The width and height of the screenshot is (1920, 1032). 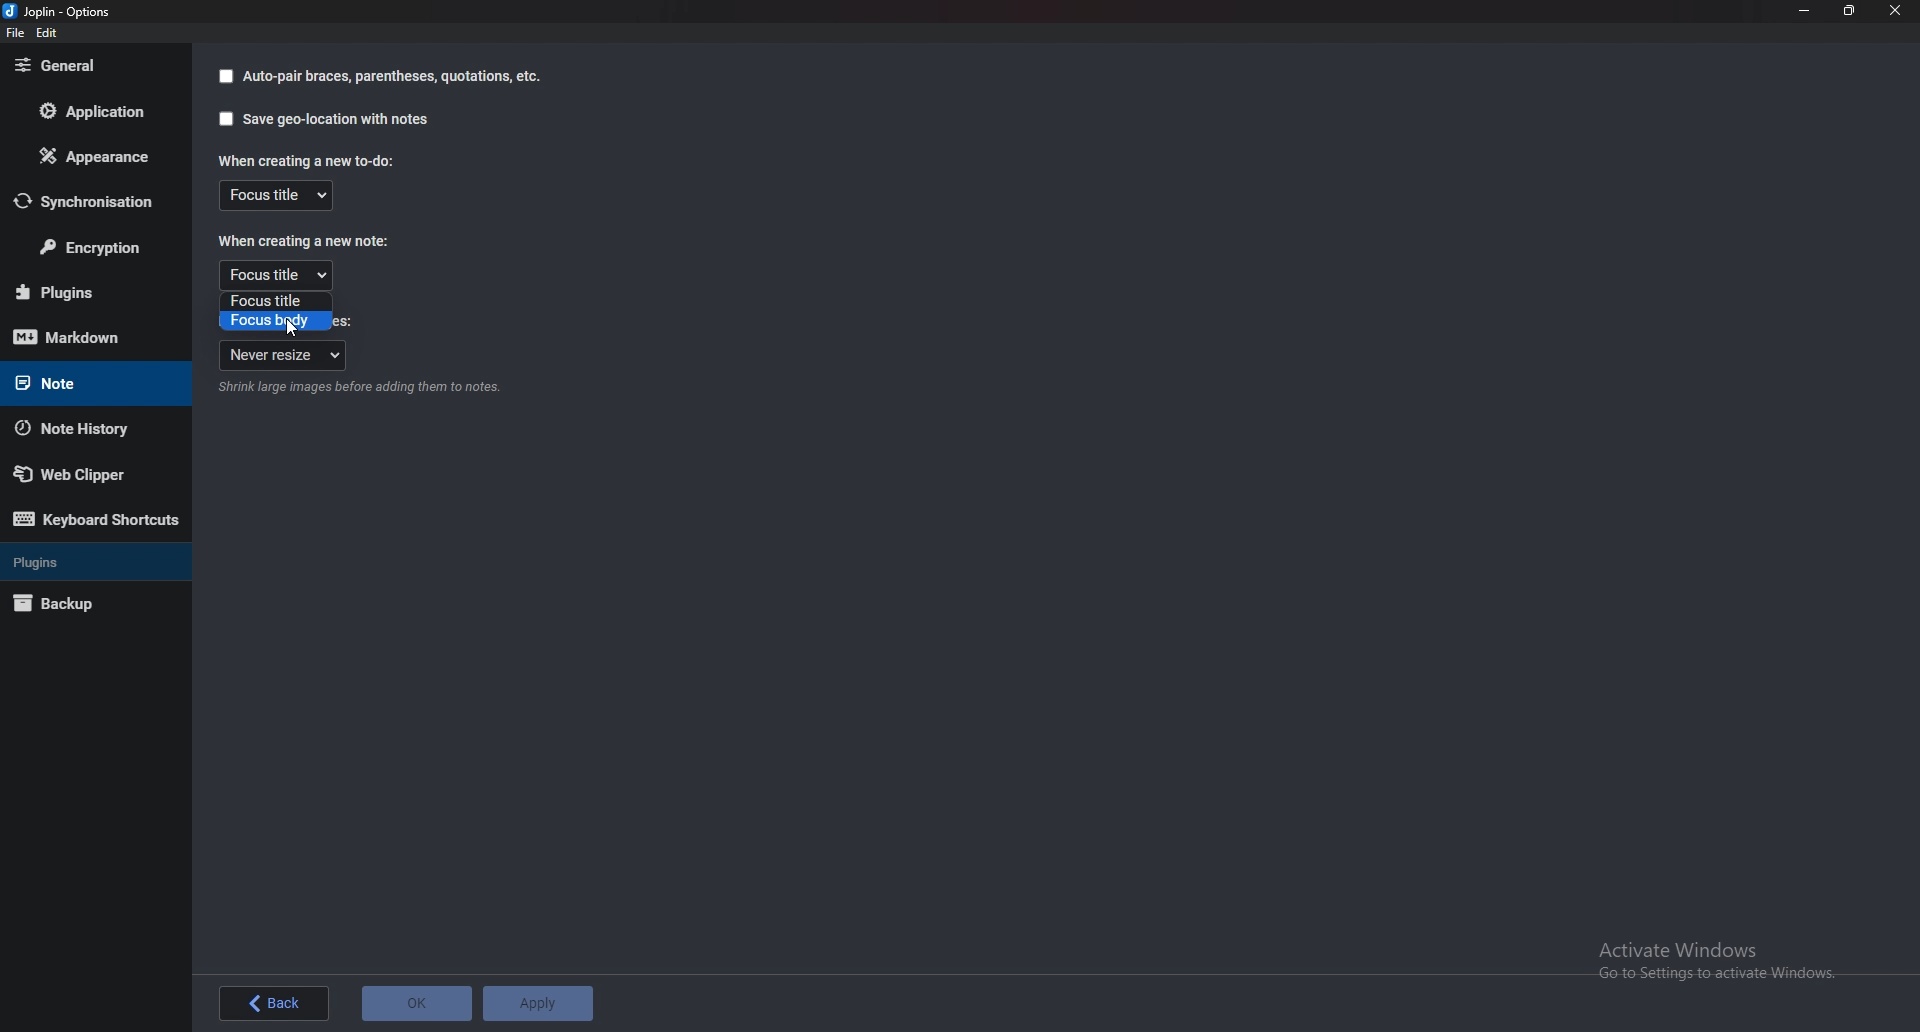 I want to click on When creating a new note, so click(x=305, y=241).